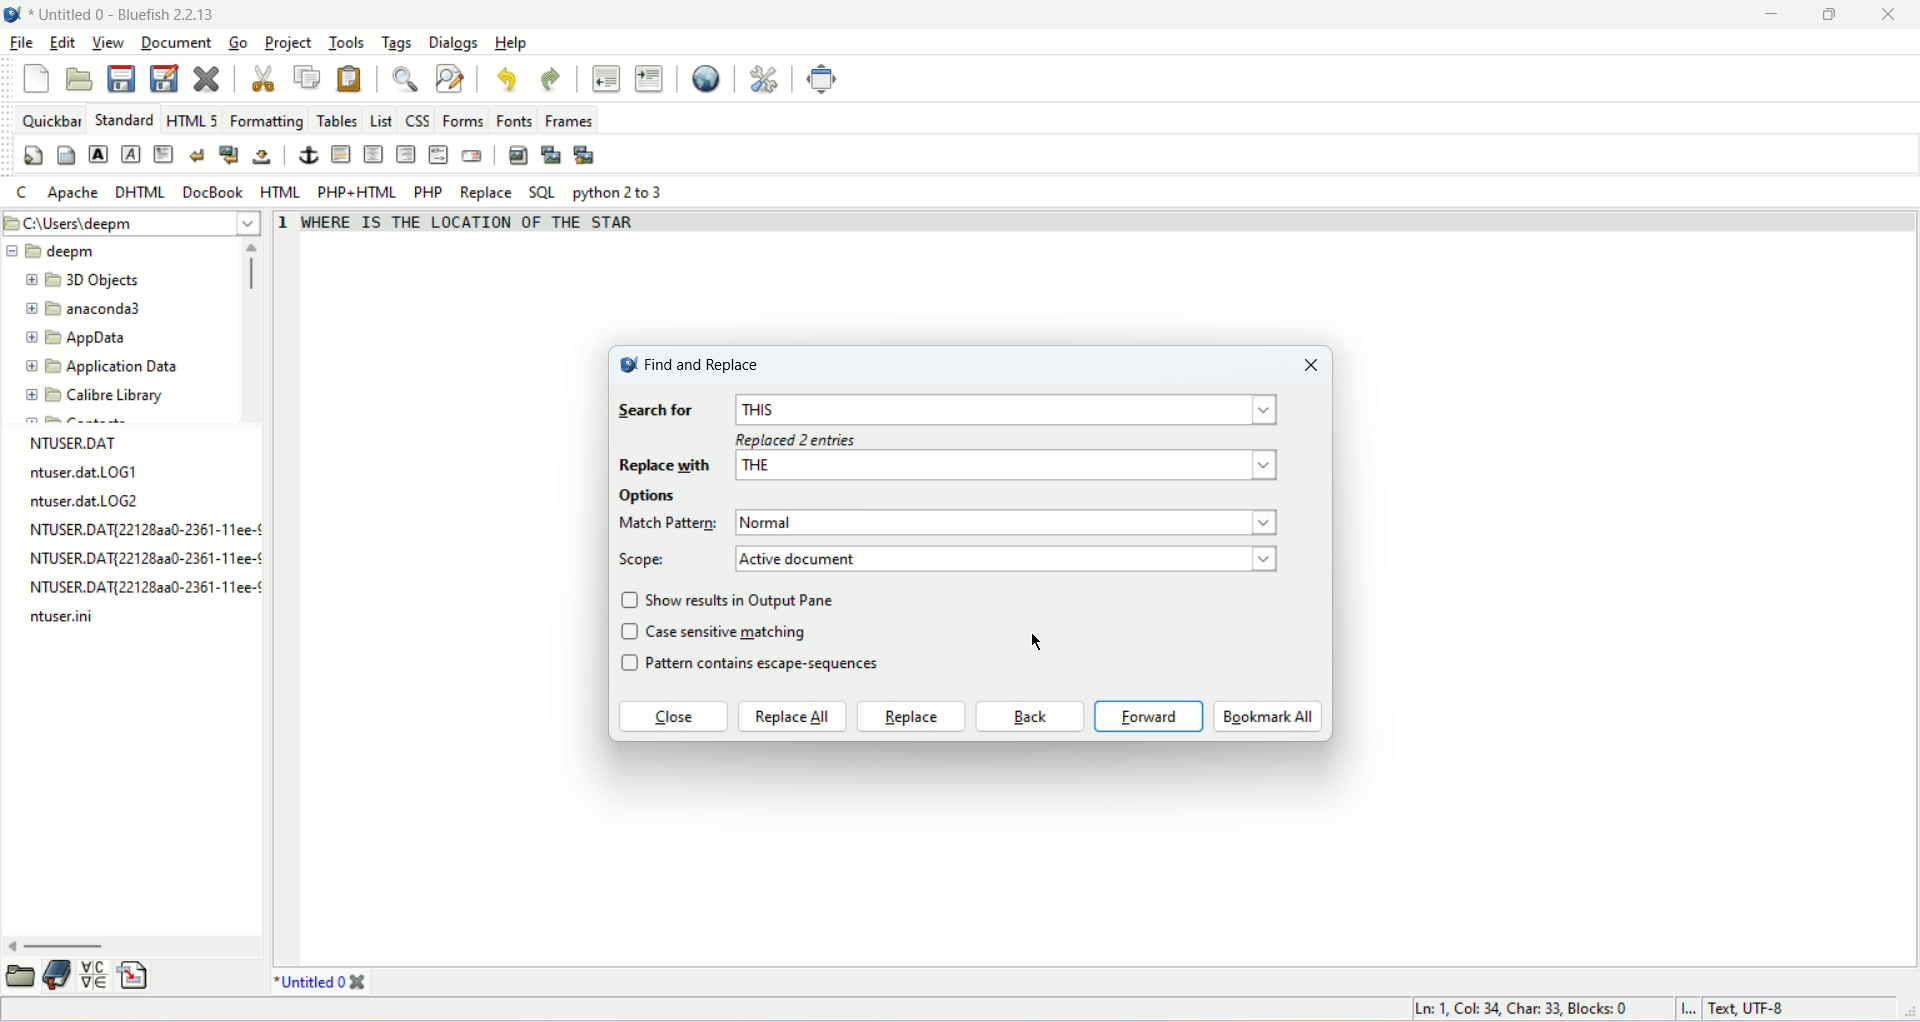 Image resolution: width=1920 pixels, height=1022 pixels. What do you see at coordinates (238, 41) in the screenshot?
I see `go` at bounding box center [238, 41].